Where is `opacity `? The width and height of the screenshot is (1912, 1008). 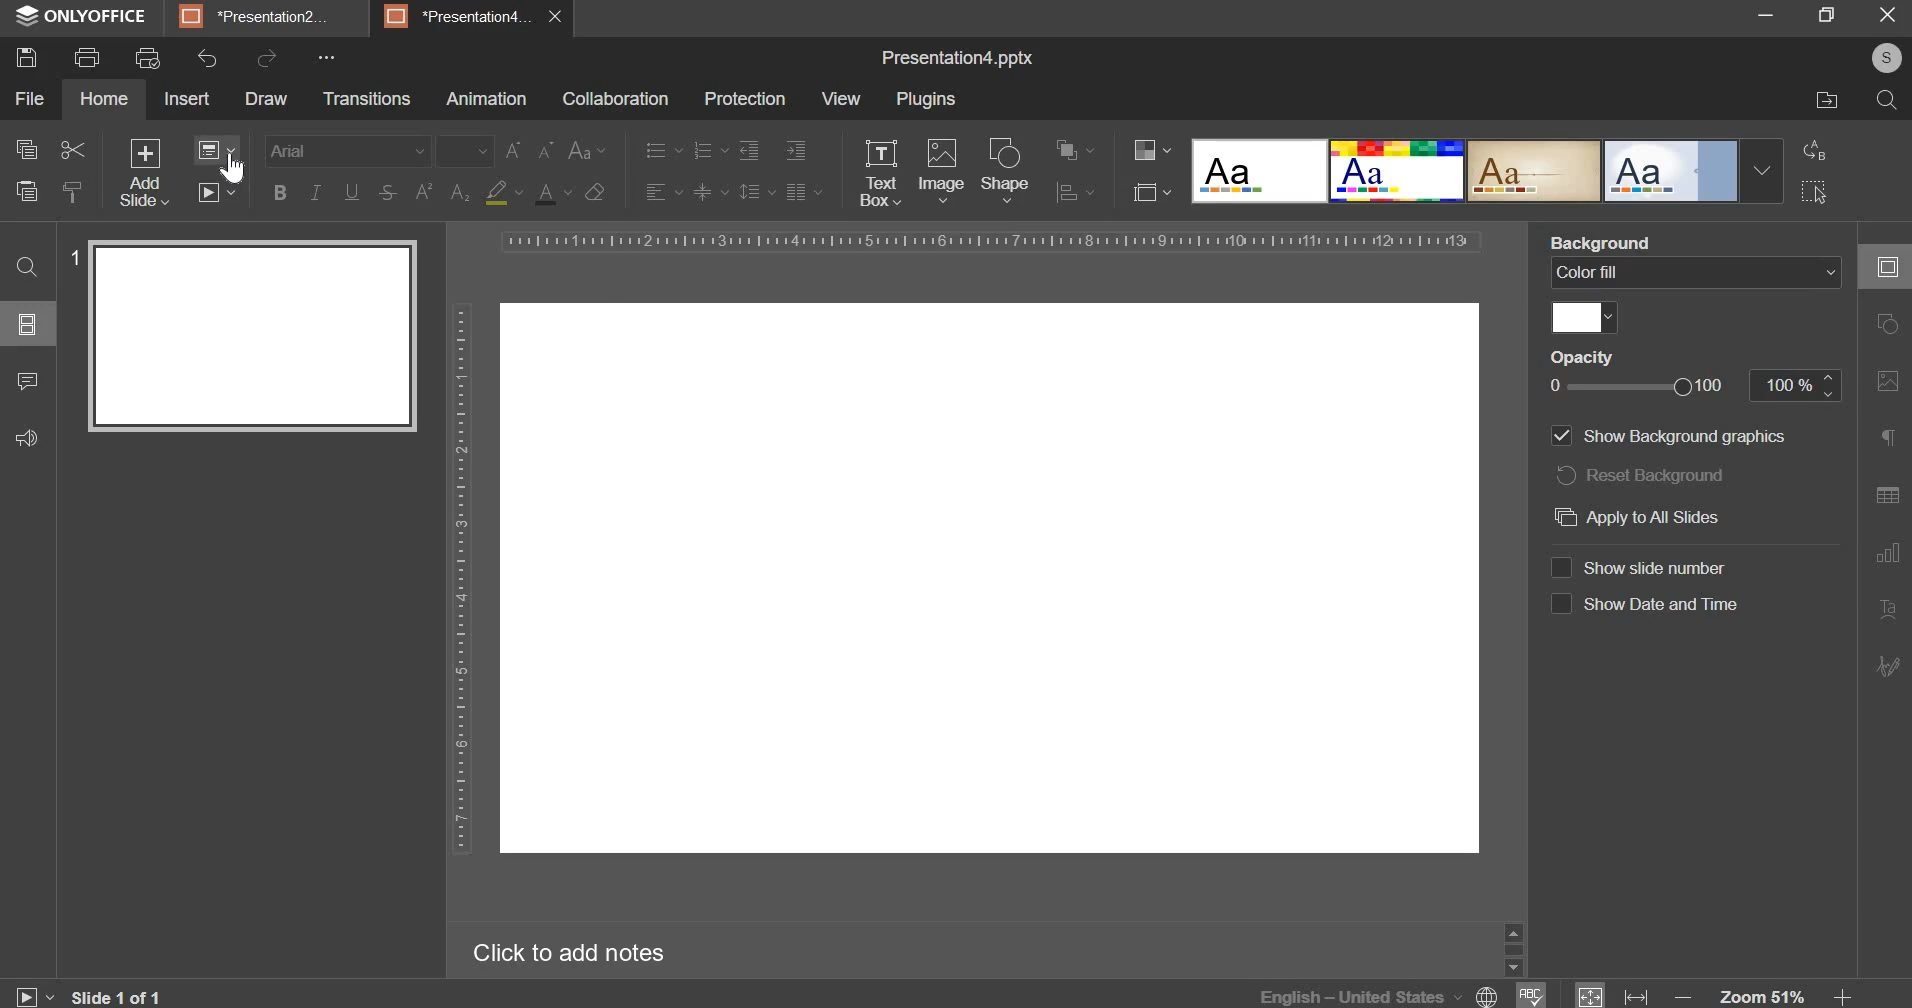
opacity  is located at coordinates (1796, 385).